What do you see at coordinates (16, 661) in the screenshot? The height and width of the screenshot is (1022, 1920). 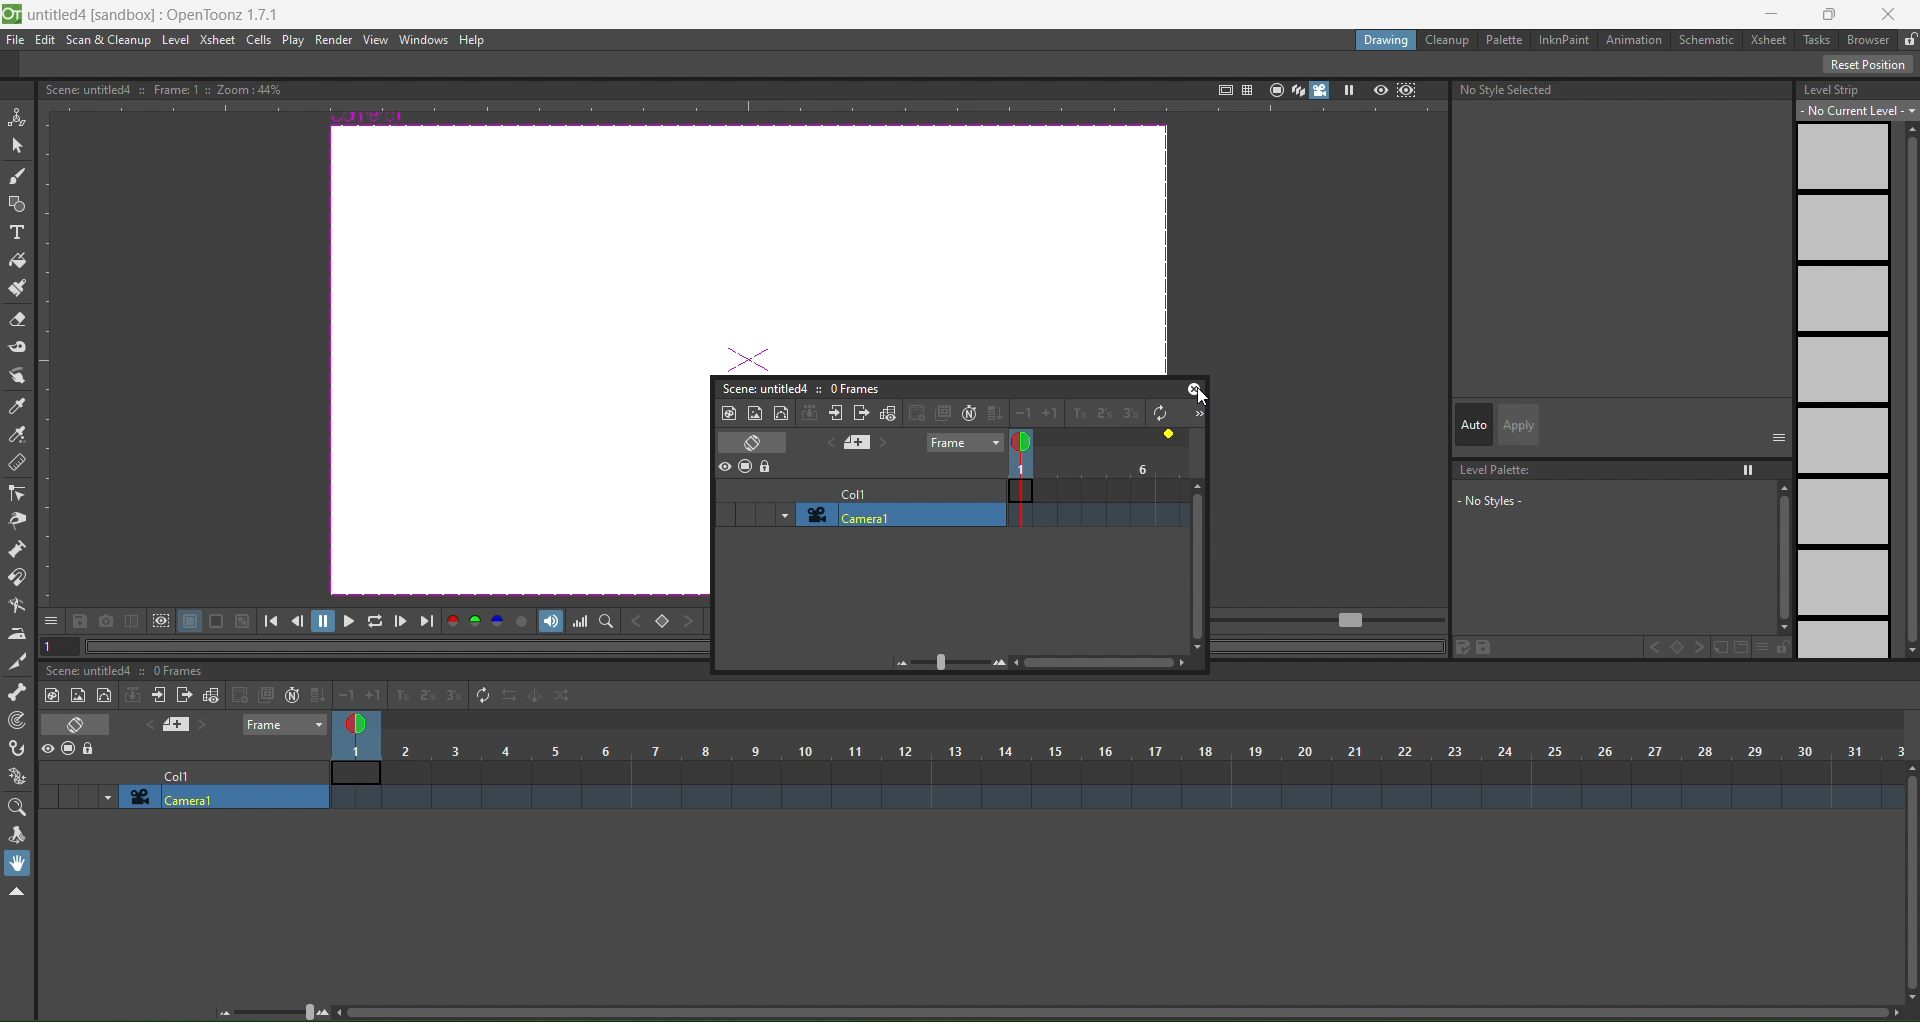 I see `cutter tool` at bounding box center [16, 661].